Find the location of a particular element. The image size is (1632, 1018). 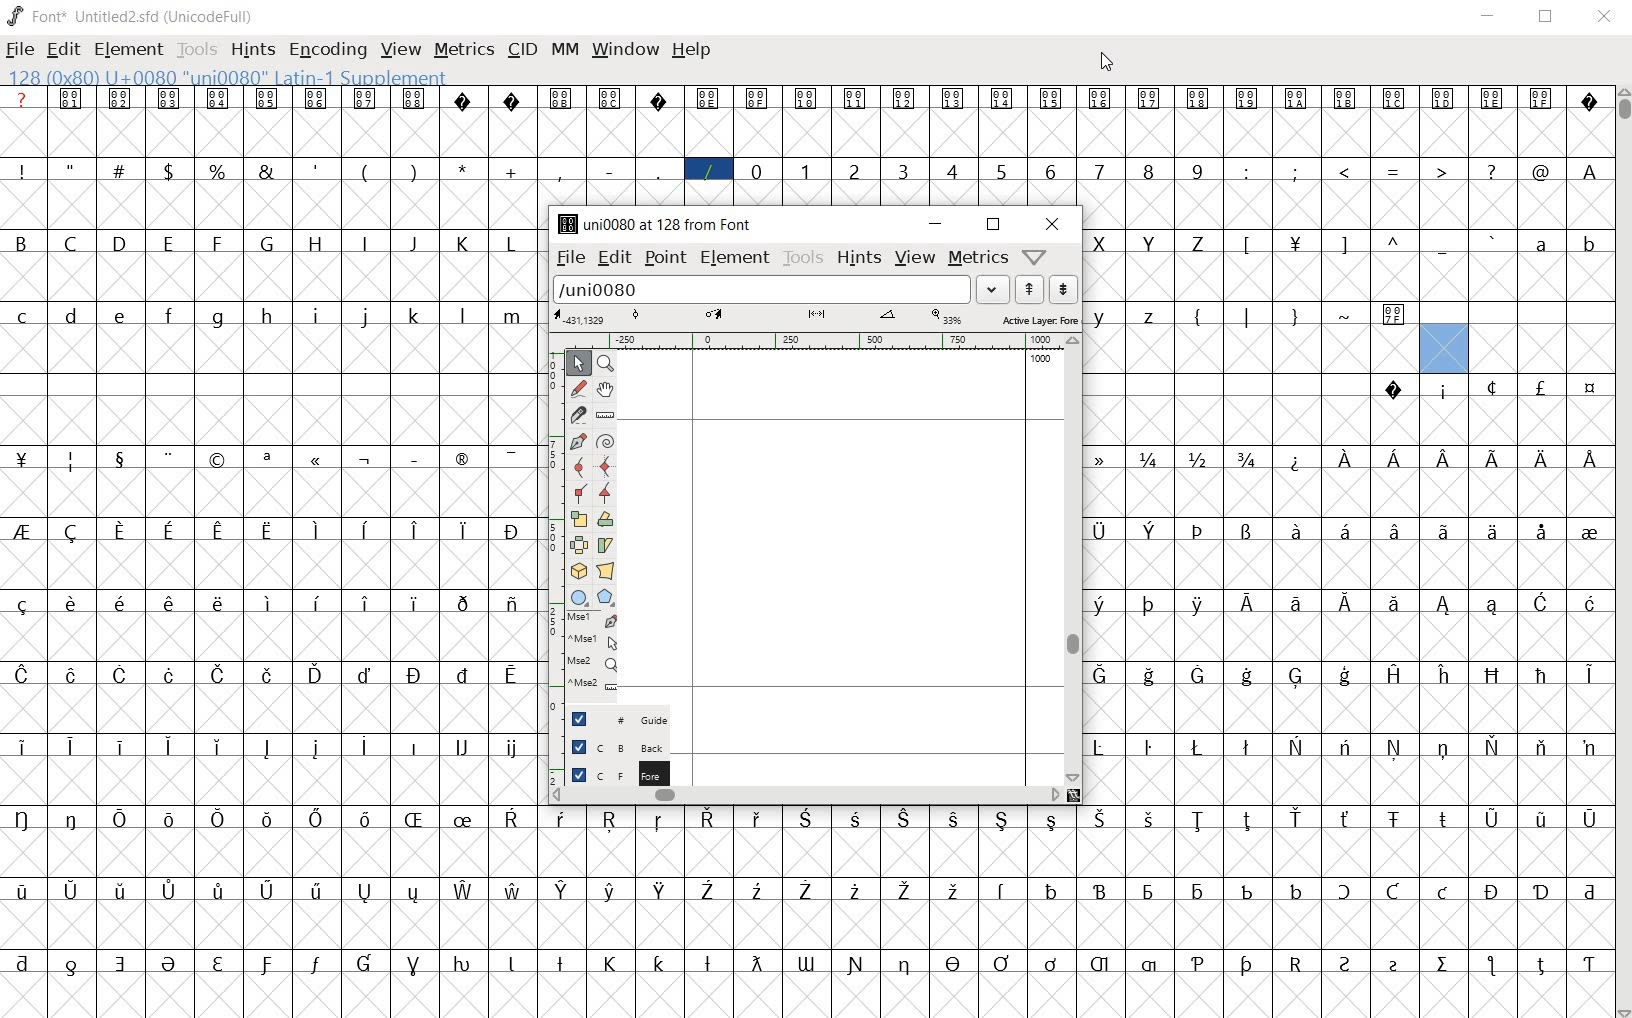

glyph is located at coordinates (1441, 170).